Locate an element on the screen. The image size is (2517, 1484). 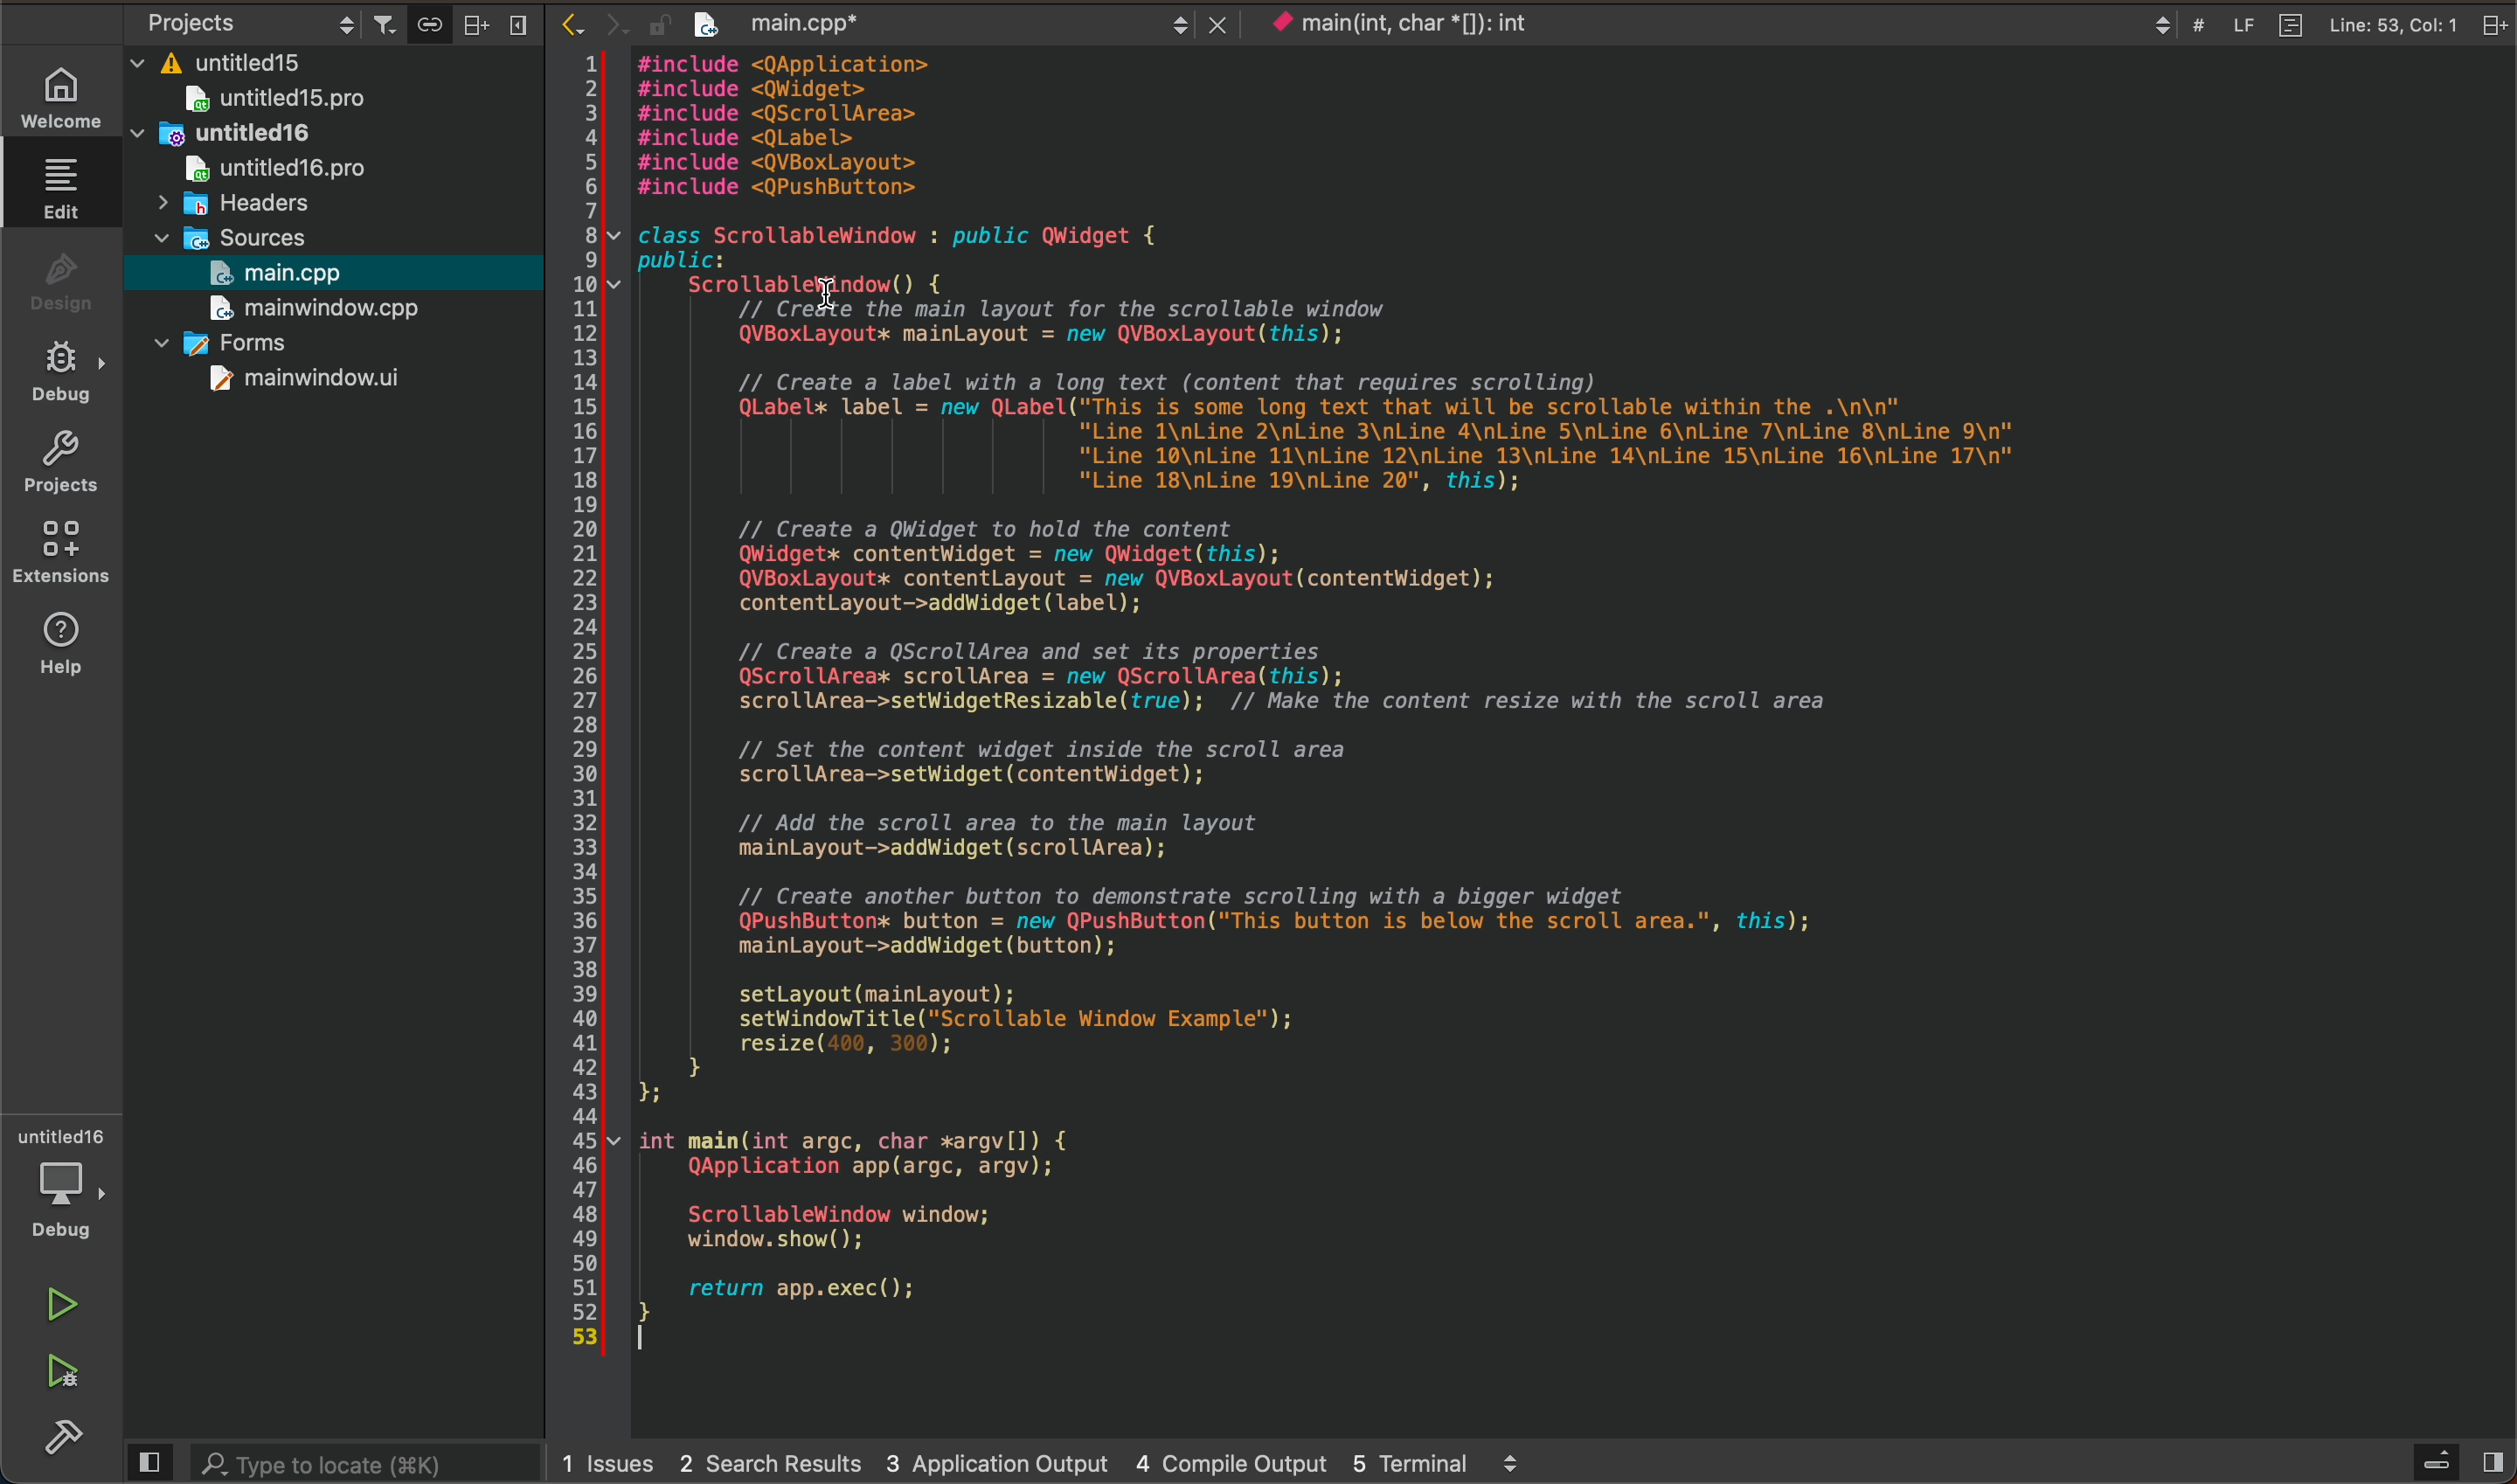
close slide bar is located at coordinates (152, 1463).